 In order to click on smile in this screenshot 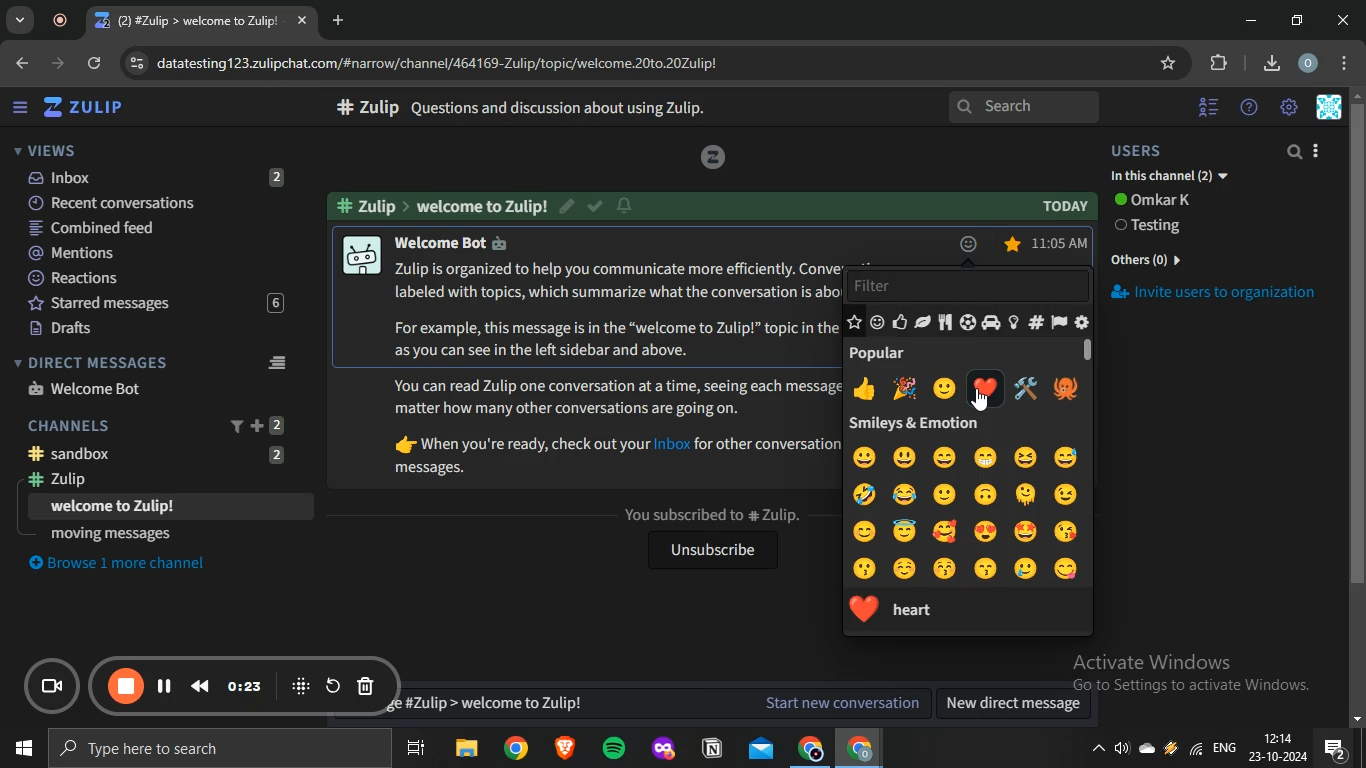, I will do `click(945, 388)`.